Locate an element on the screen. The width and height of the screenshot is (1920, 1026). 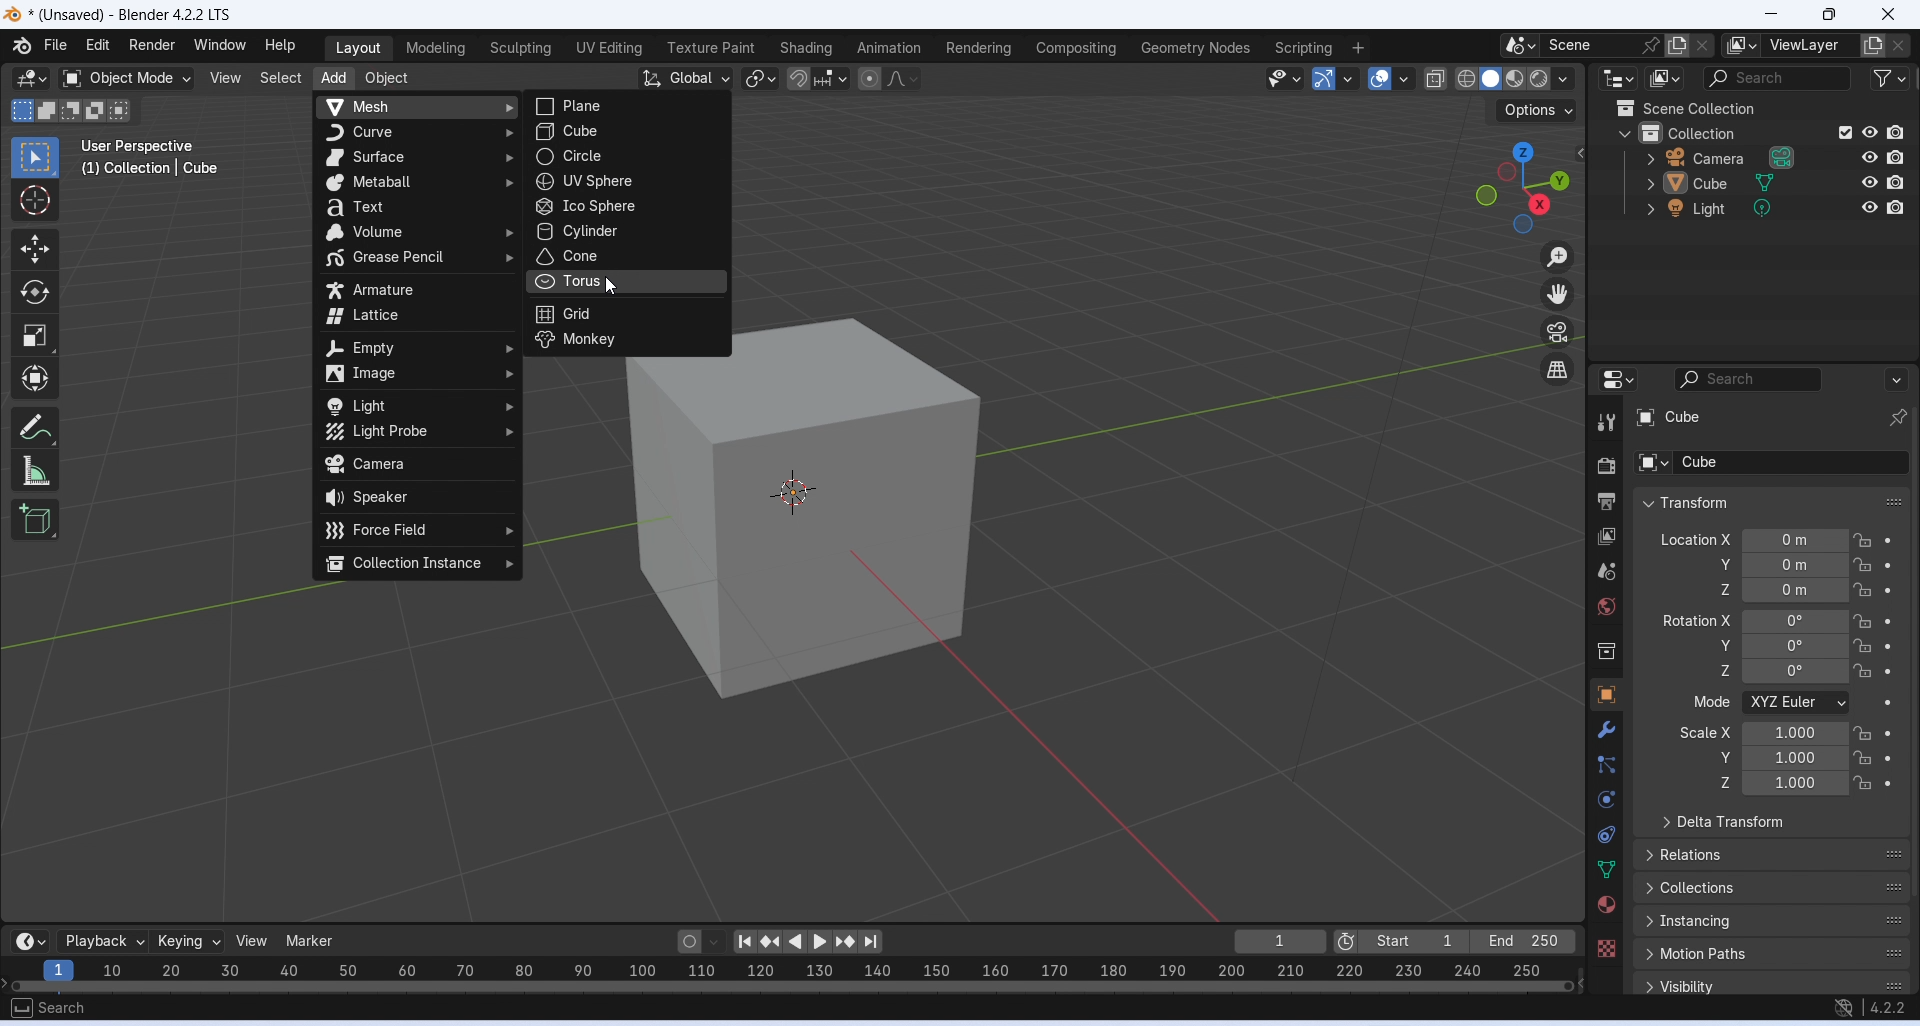
armature is located at coordinates (416, 290).